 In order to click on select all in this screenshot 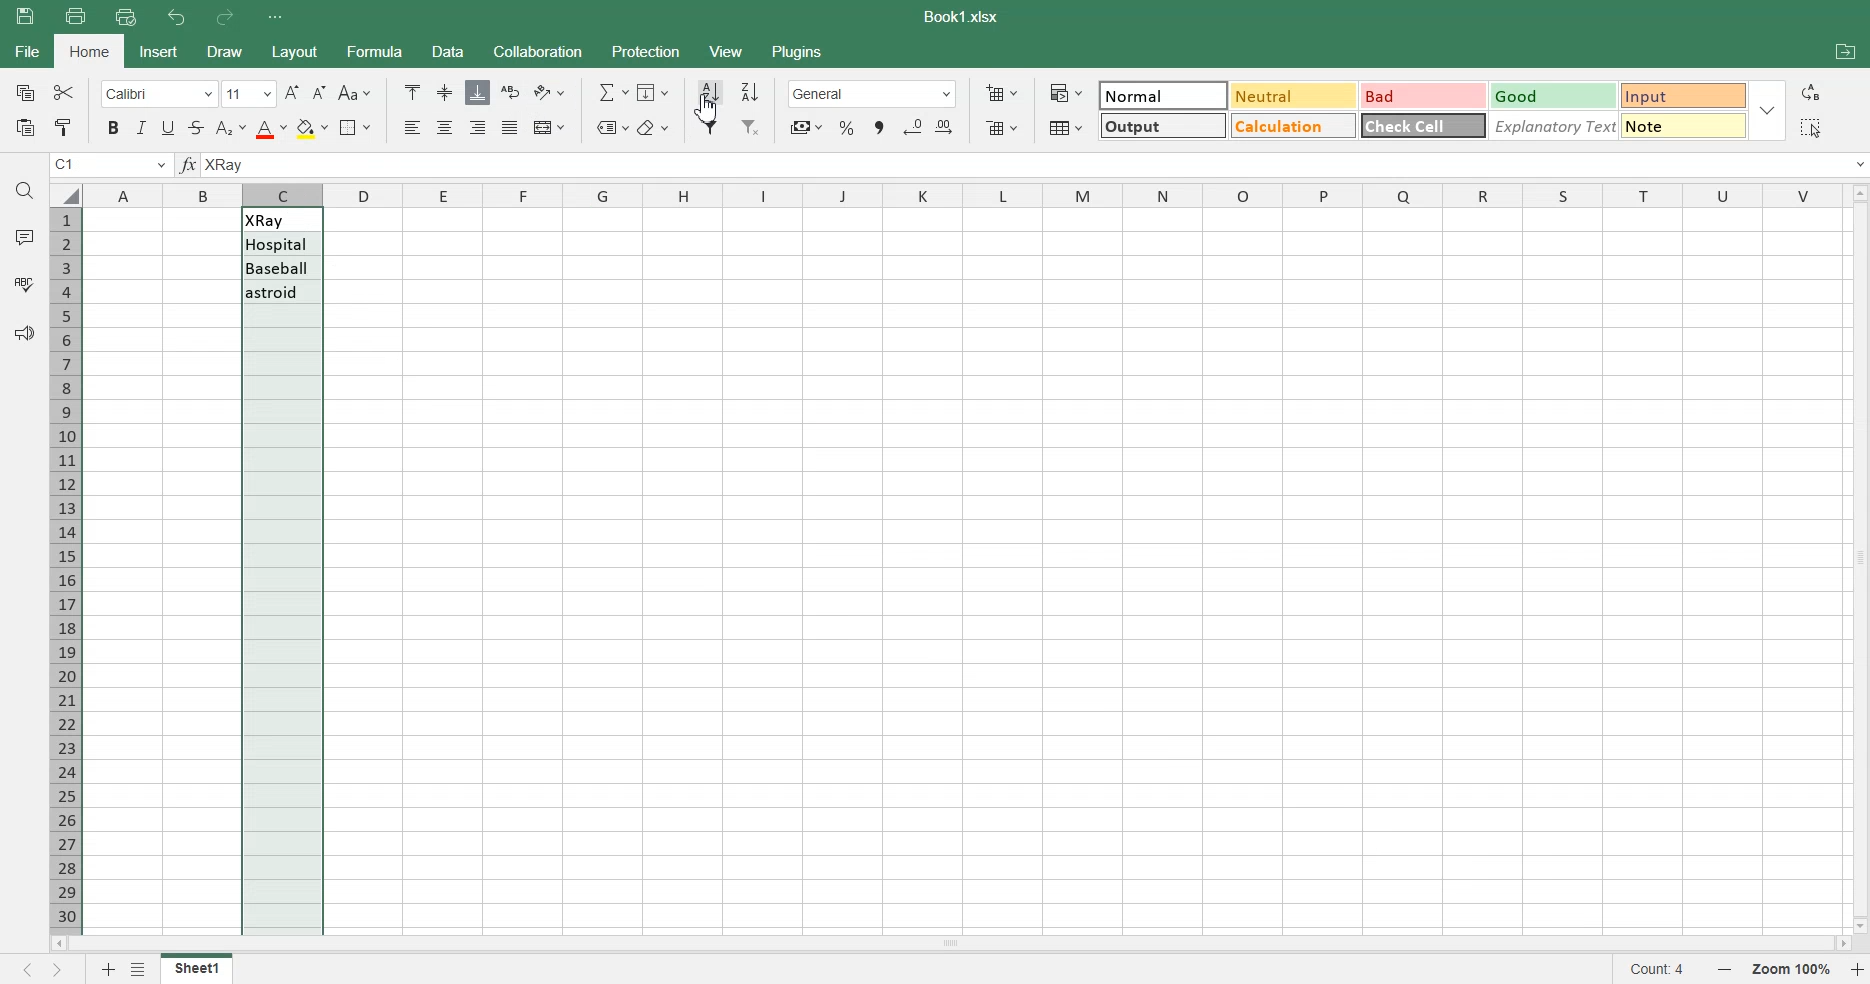, I will do `click(64, 193)`.